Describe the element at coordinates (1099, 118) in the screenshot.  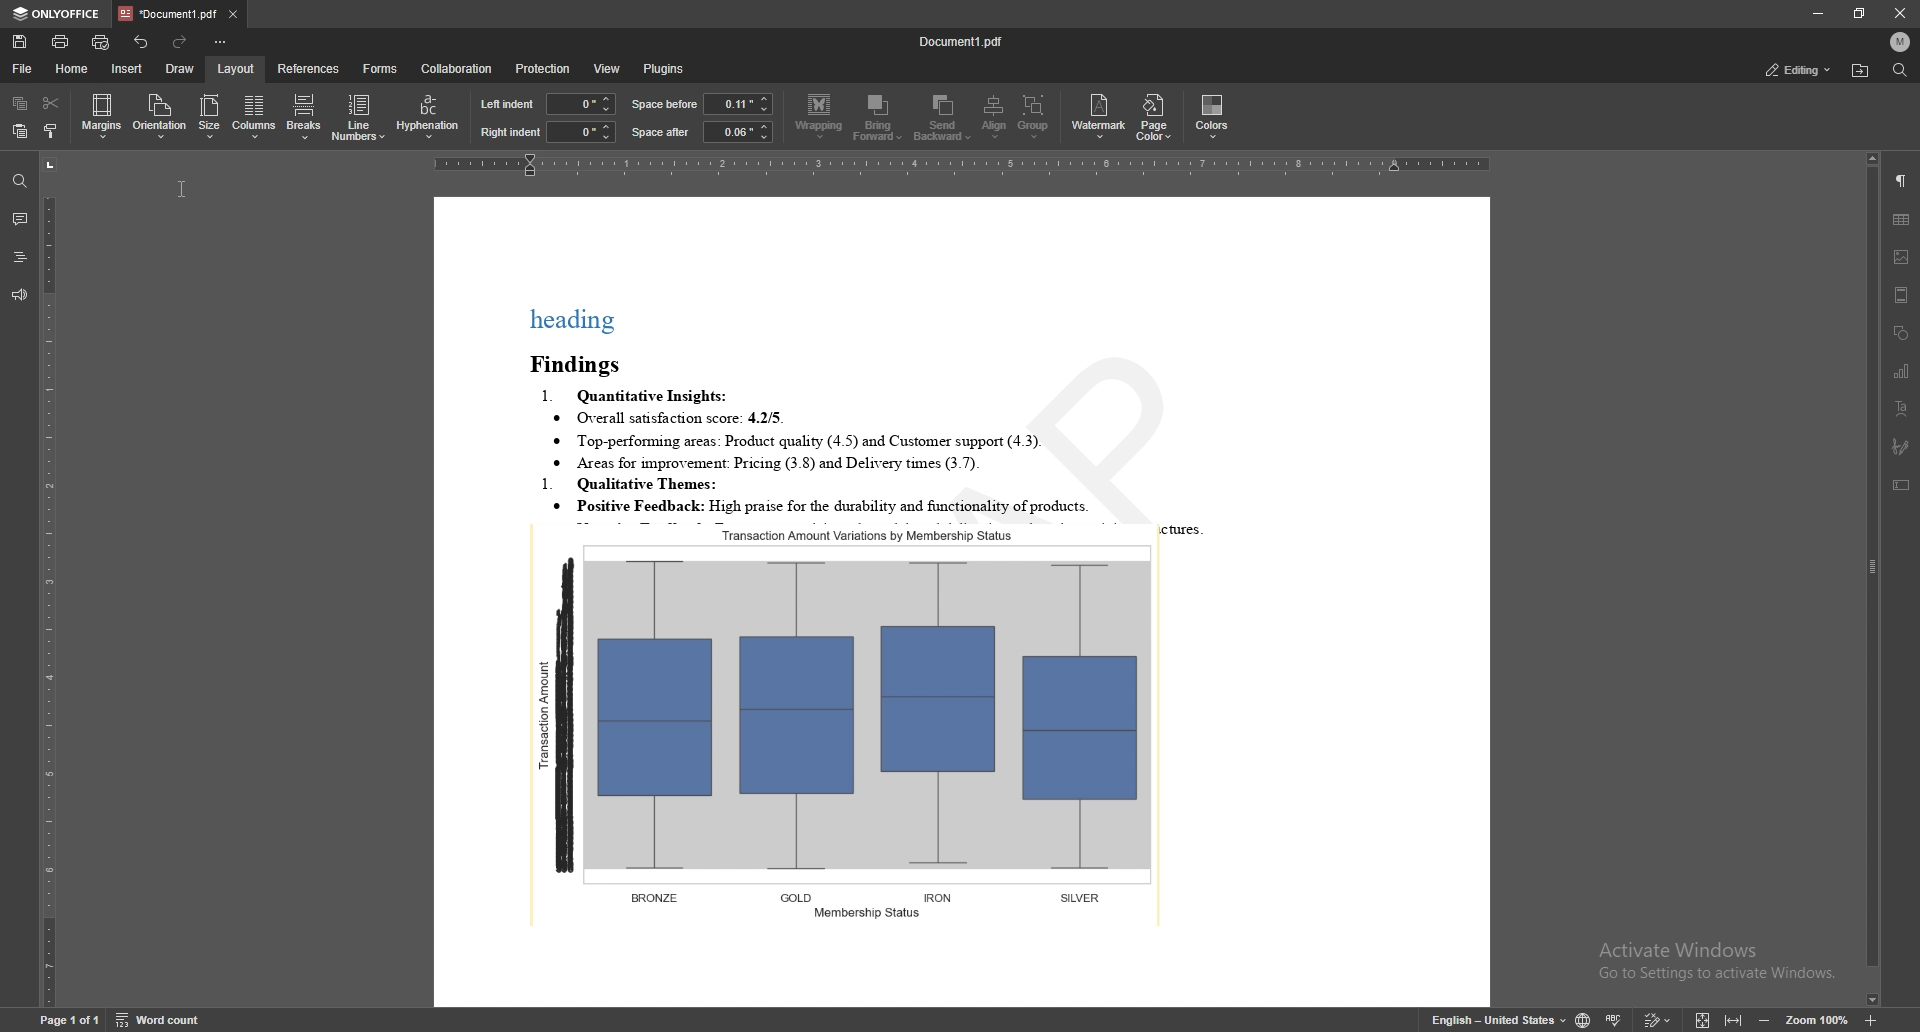
I see `watermark` at that location.